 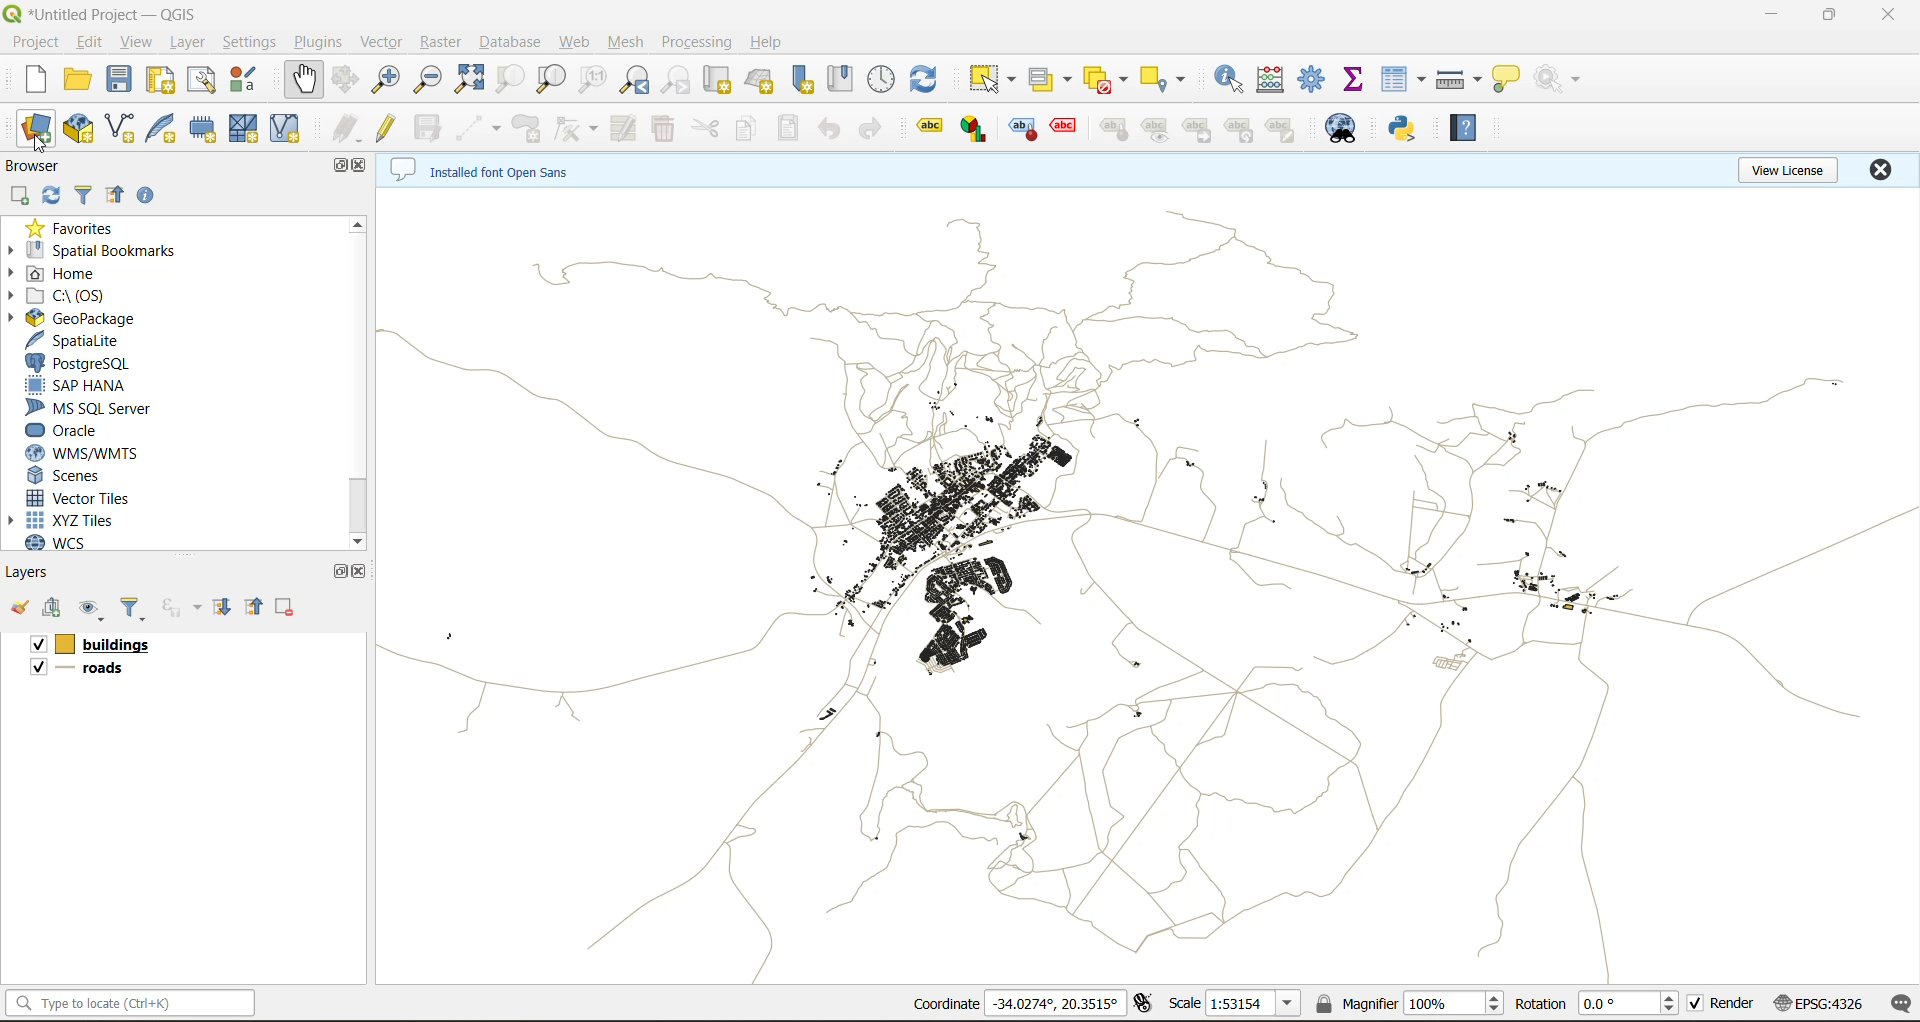 I want to click on settings, so click(x=249, y=45).